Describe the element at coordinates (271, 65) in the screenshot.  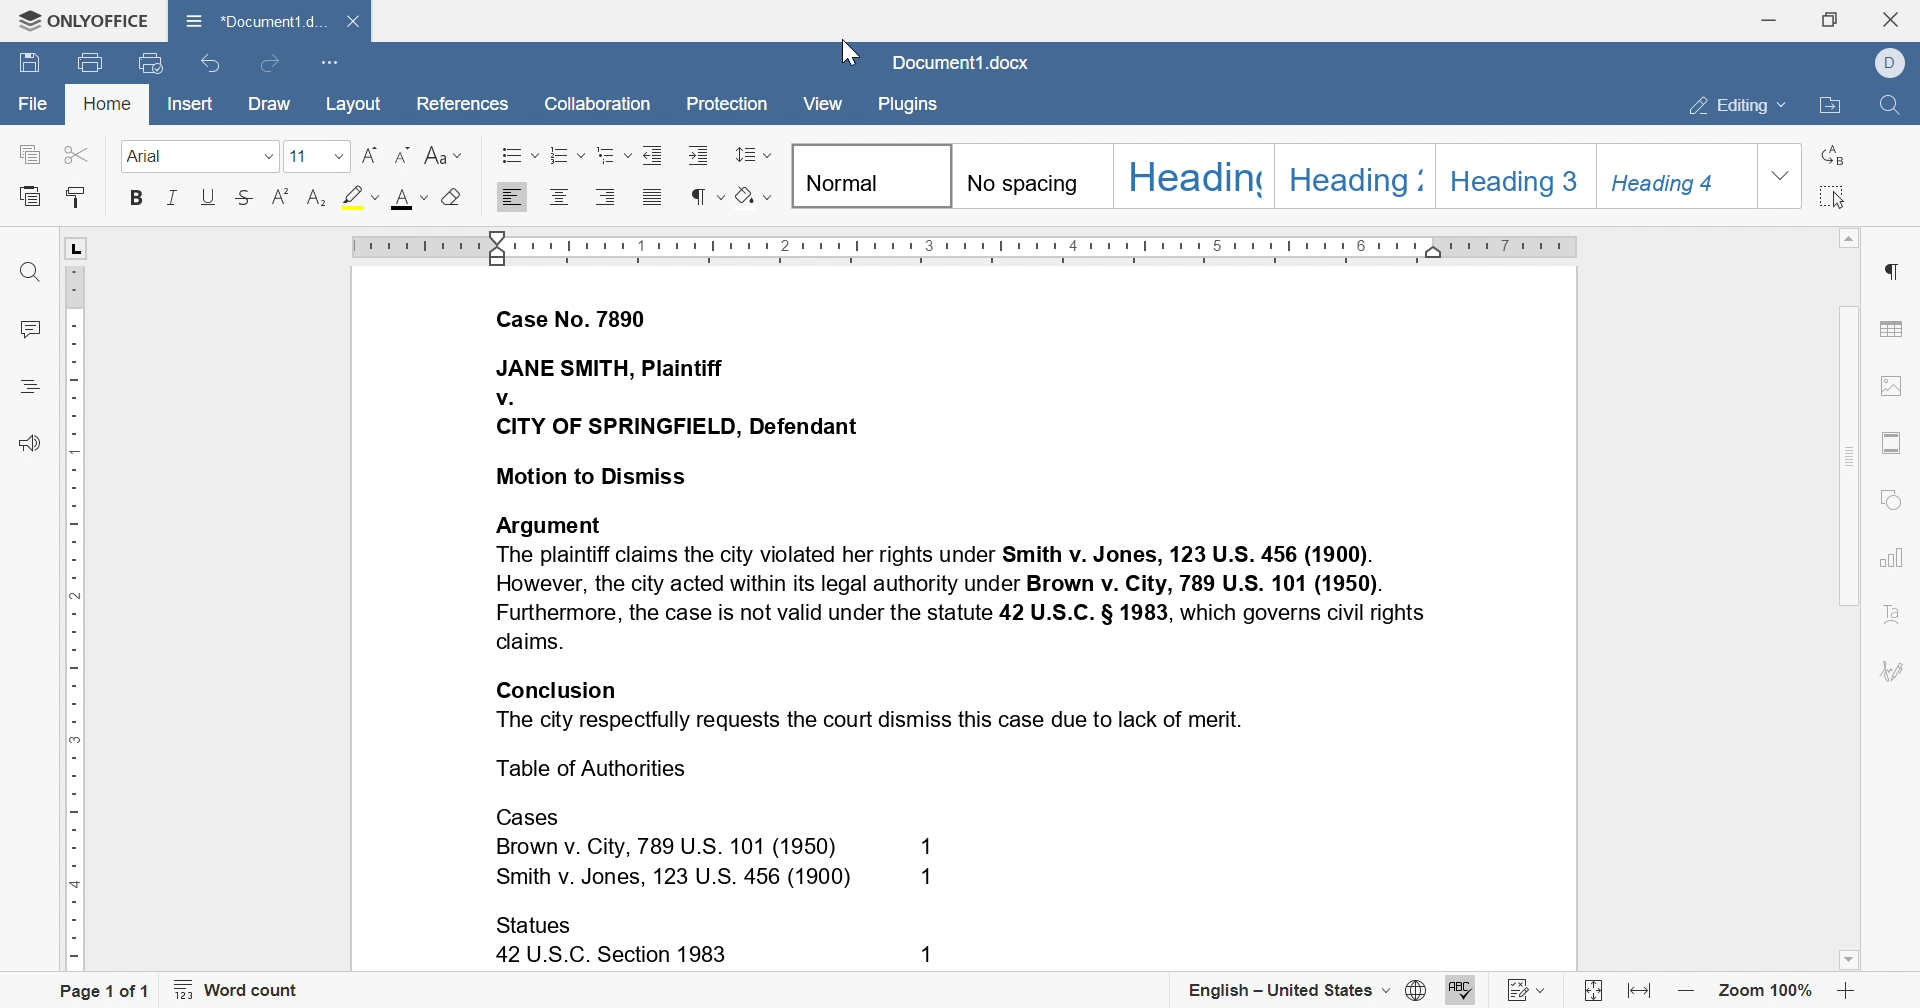
I see `redo` at that location.